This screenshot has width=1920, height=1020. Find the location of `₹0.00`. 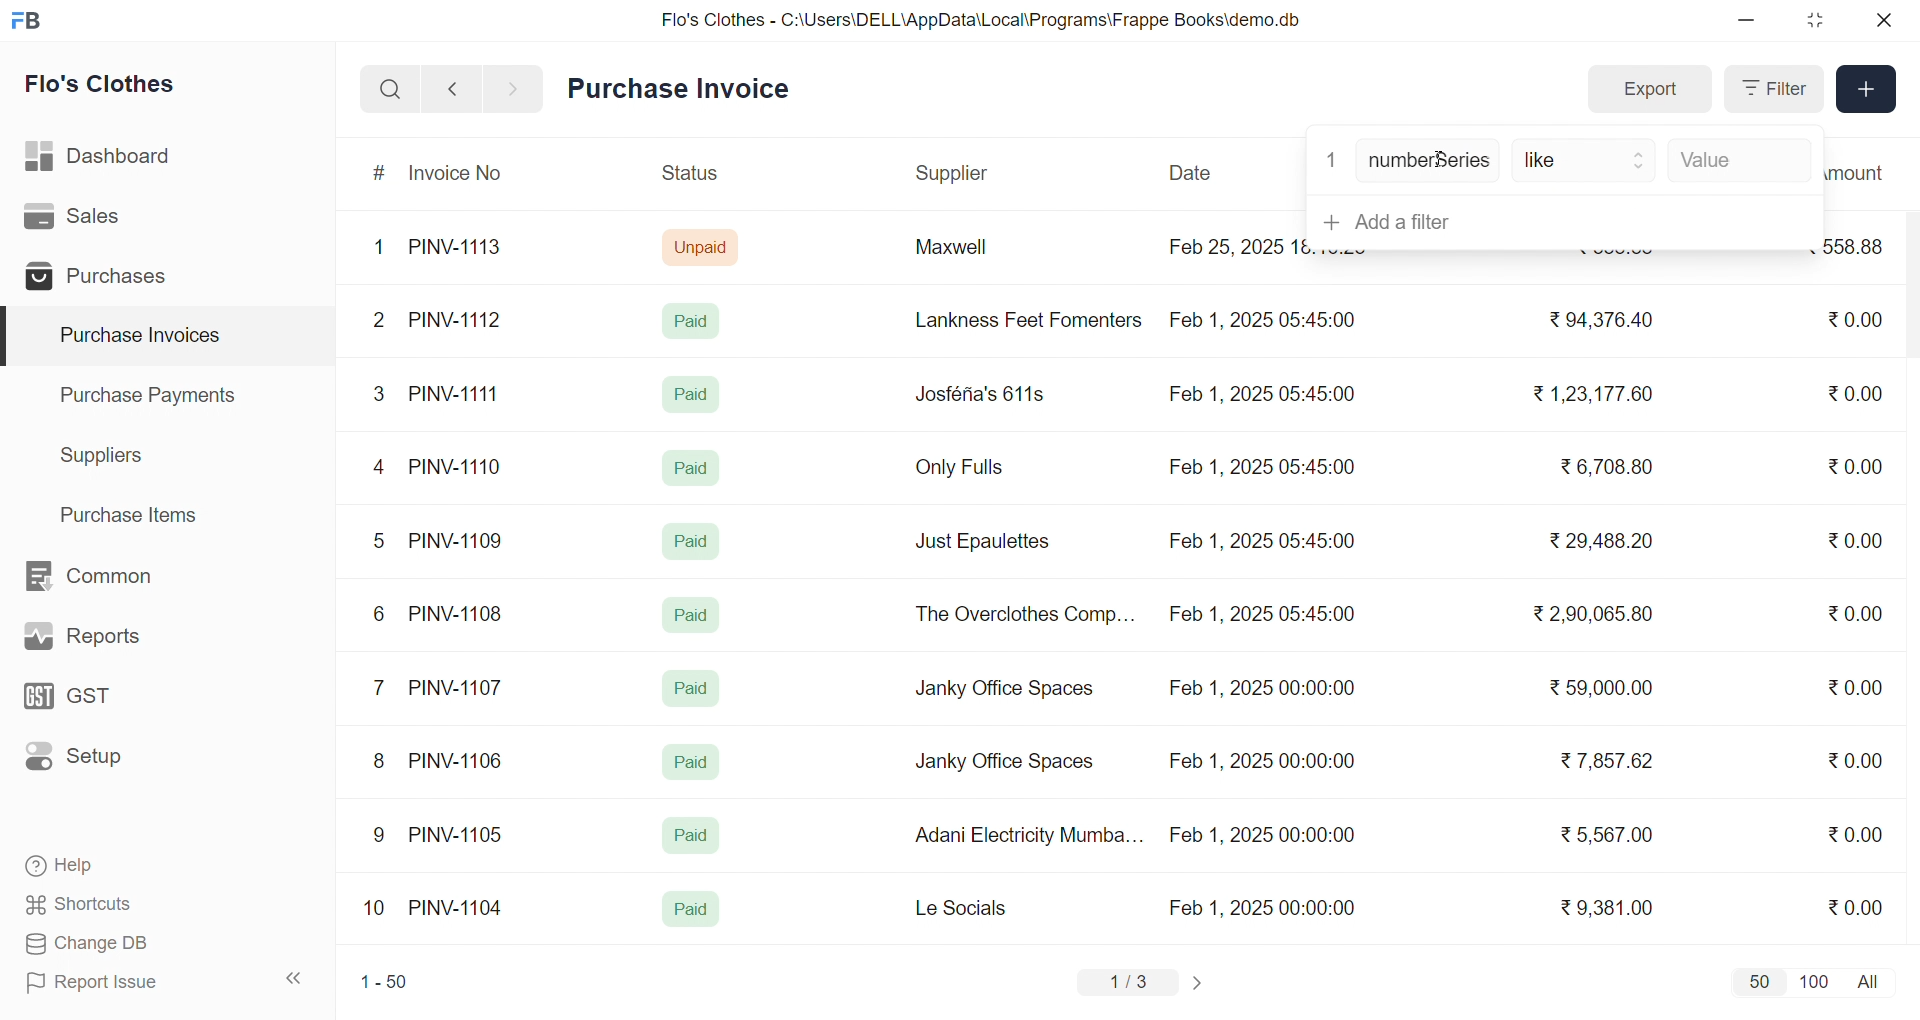

₹0.00 is located at coordinates (1844, 541).